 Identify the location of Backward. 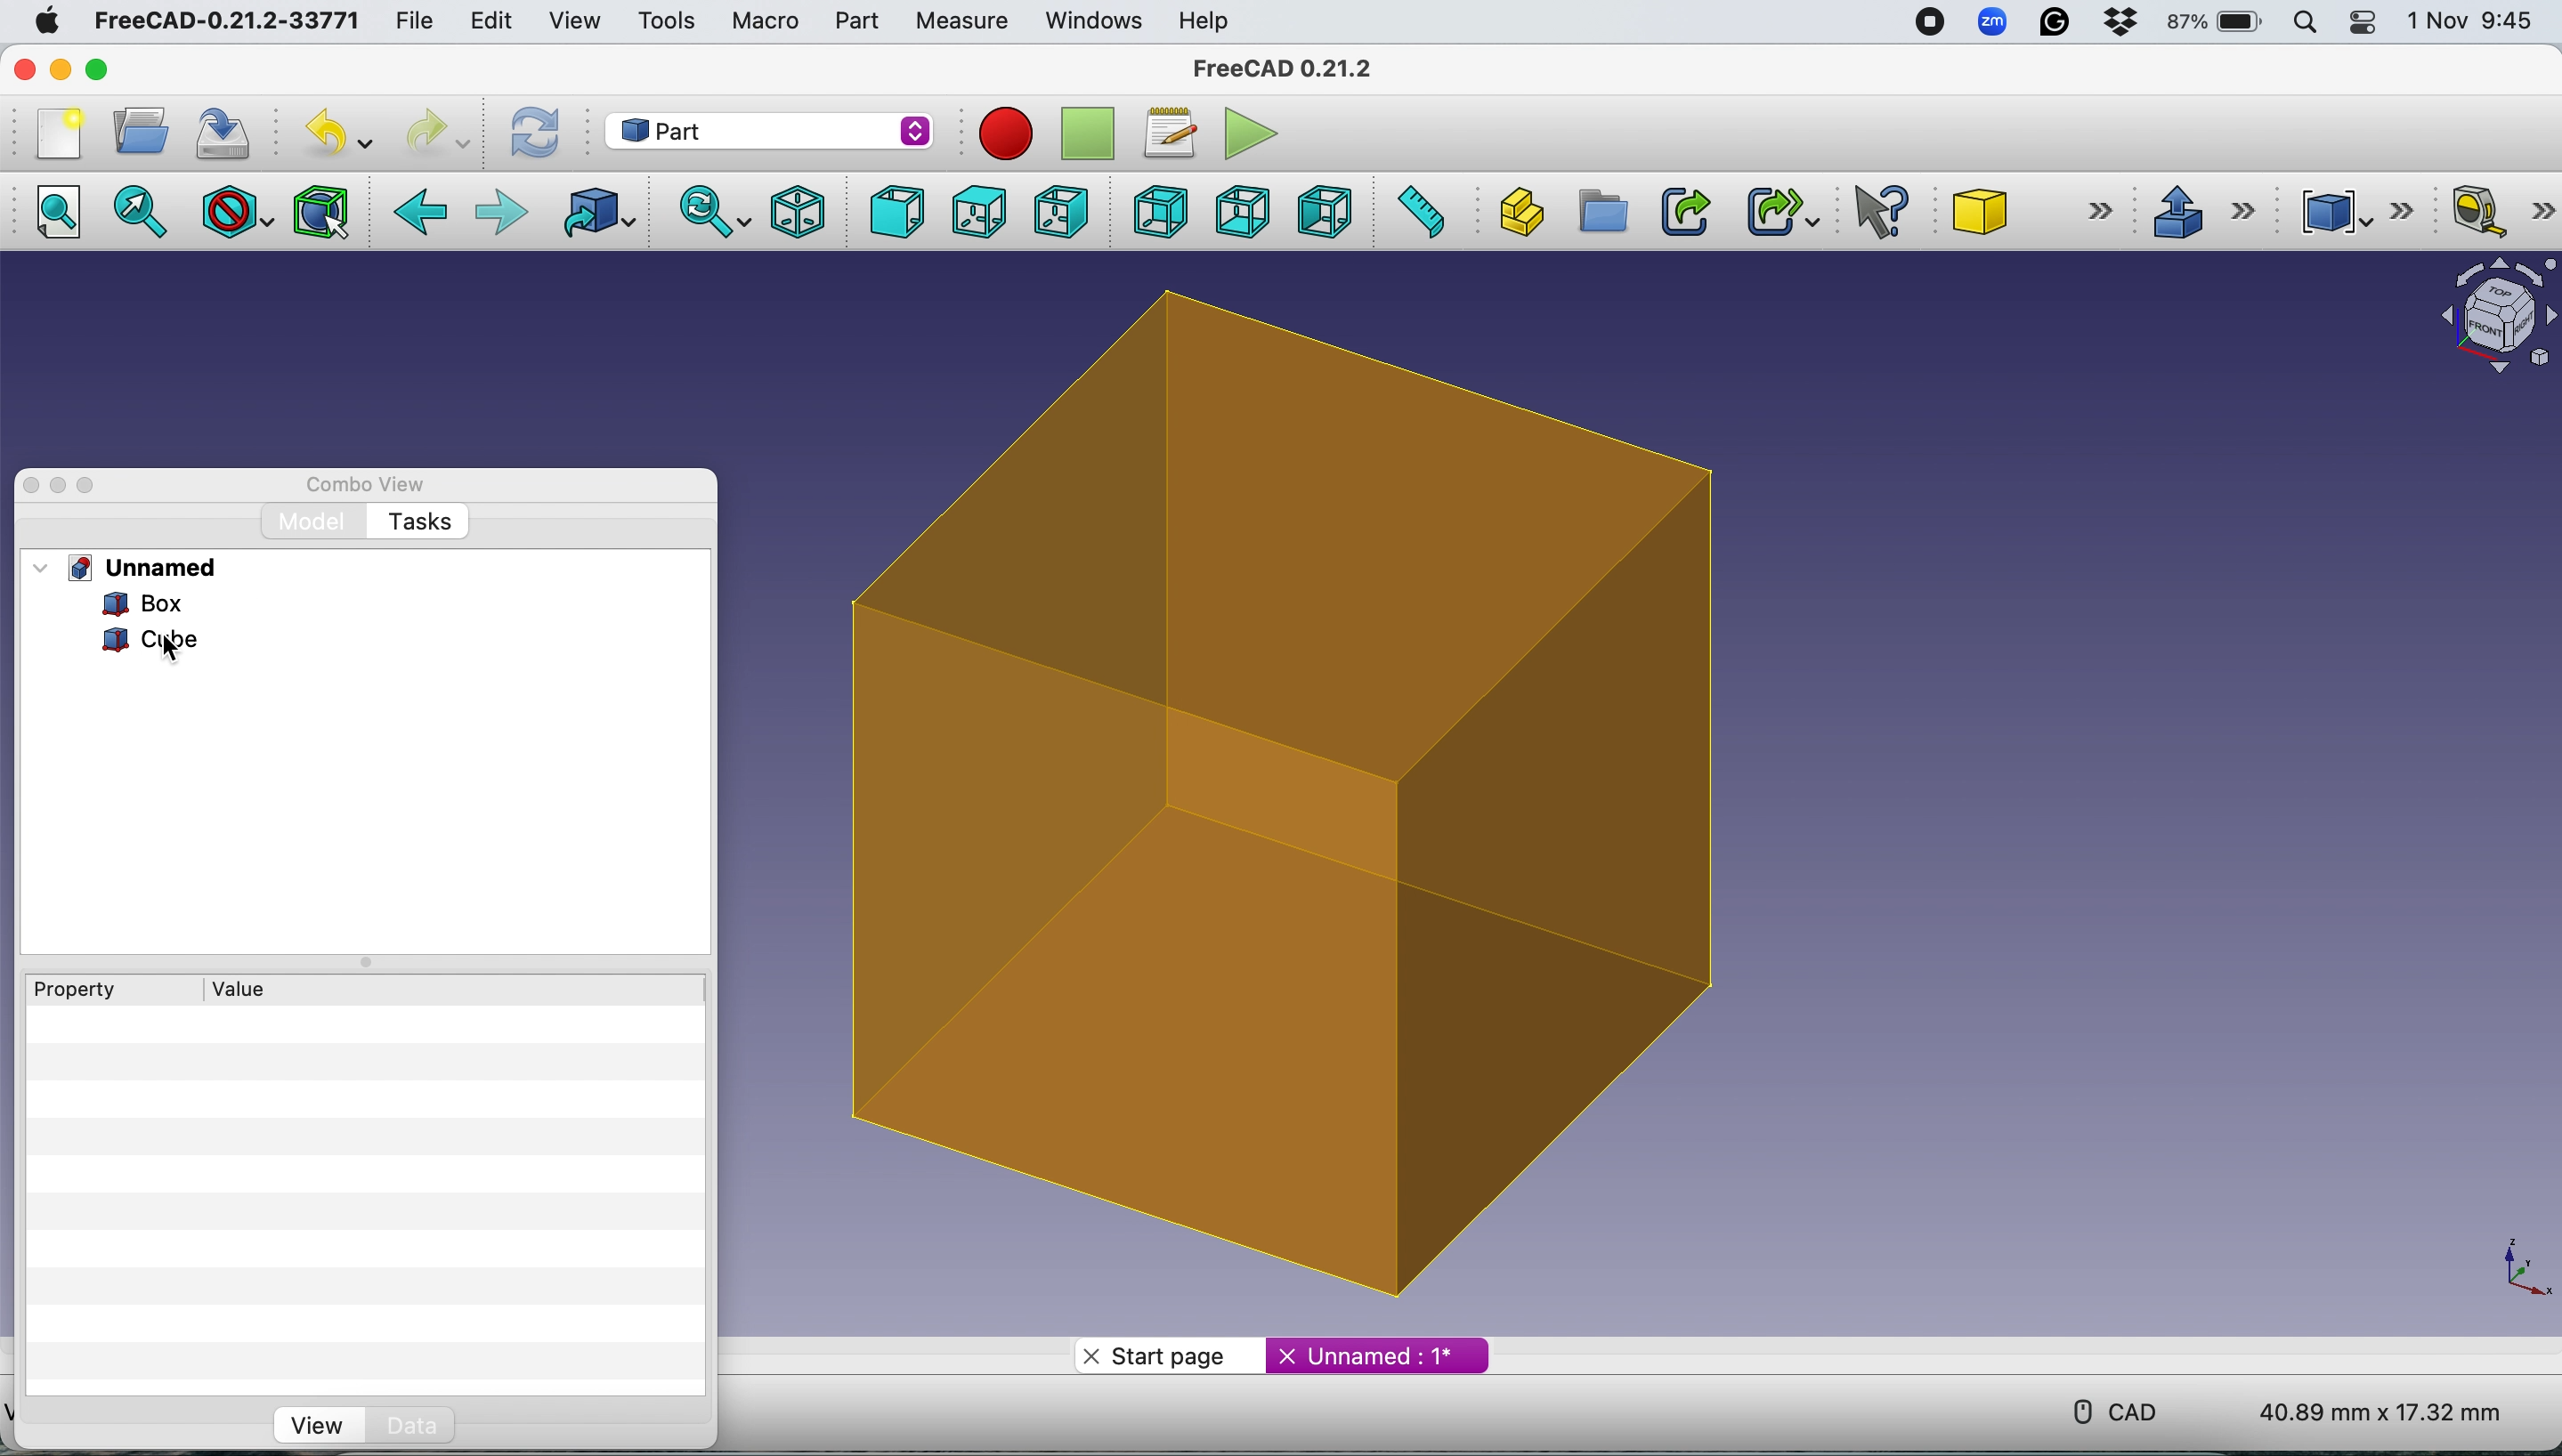
(422, 214).